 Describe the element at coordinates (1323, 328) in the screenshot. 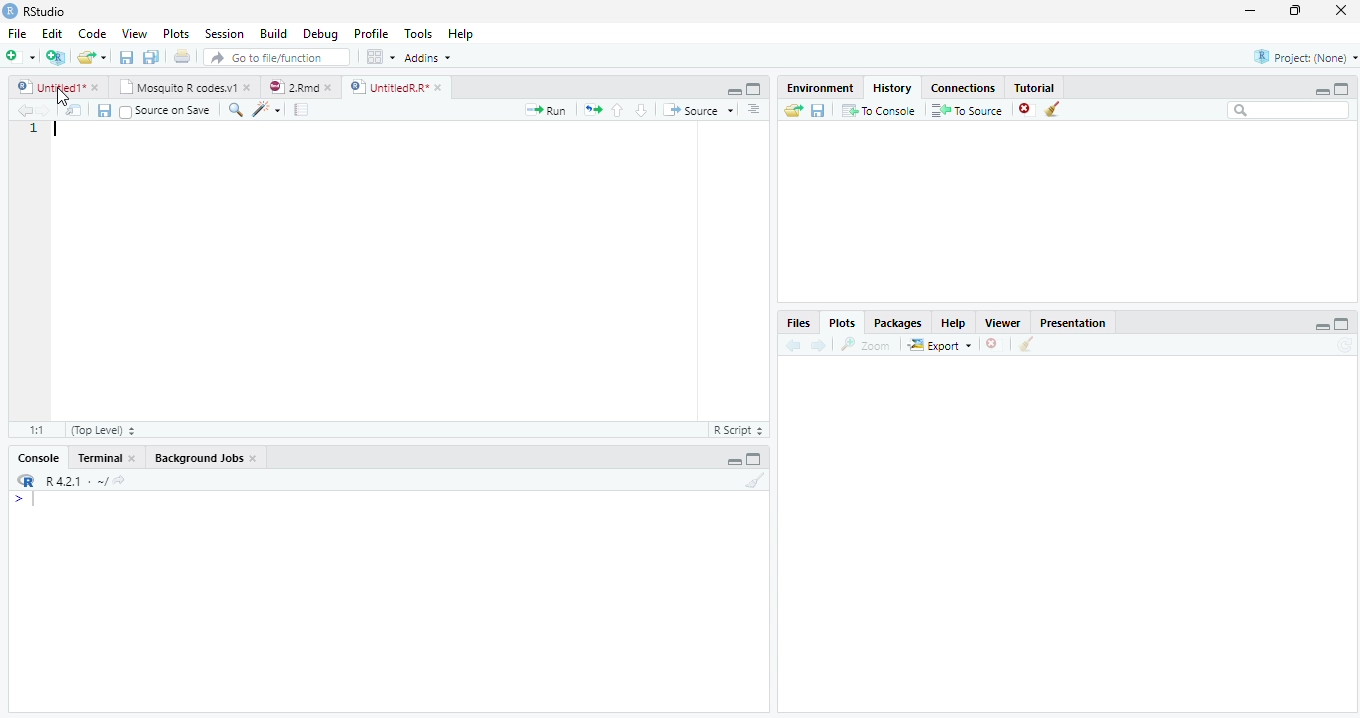

I see `Minimize` at that location.